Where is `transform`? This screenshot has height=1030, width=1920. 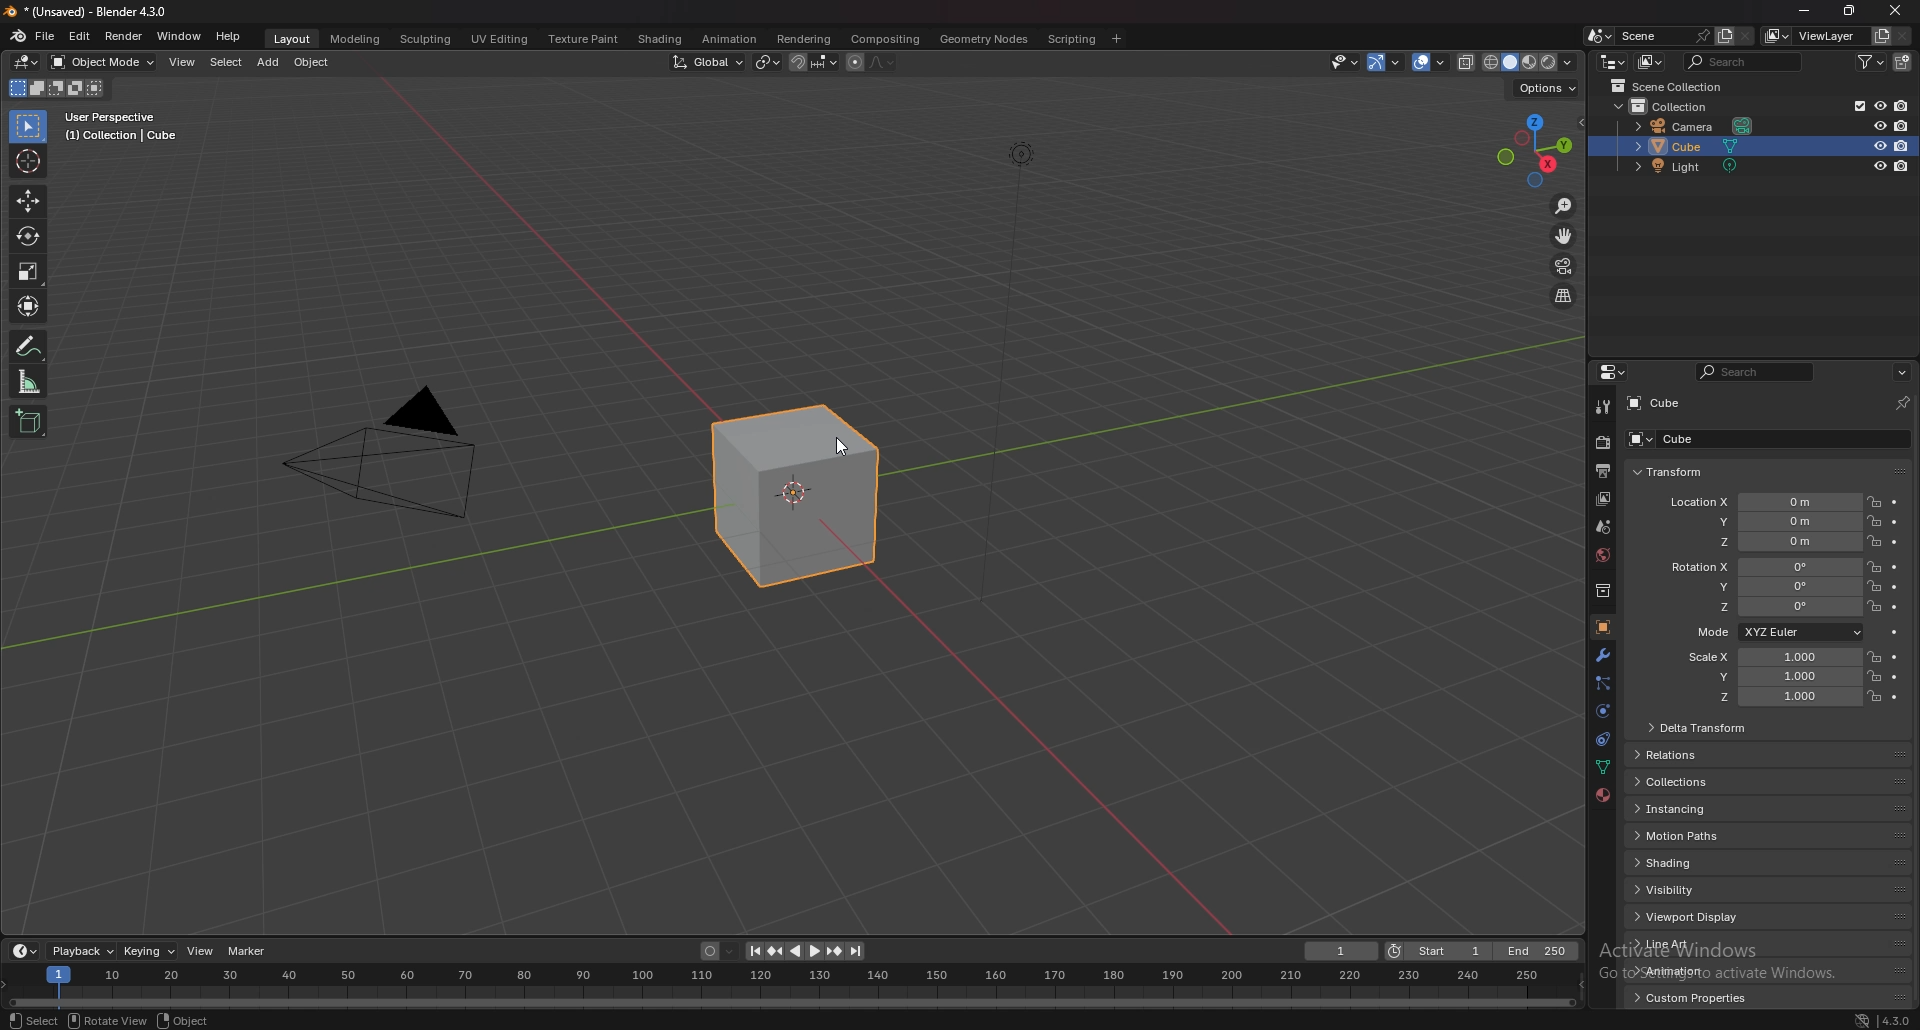 transform is located at coordinates (29, 305).